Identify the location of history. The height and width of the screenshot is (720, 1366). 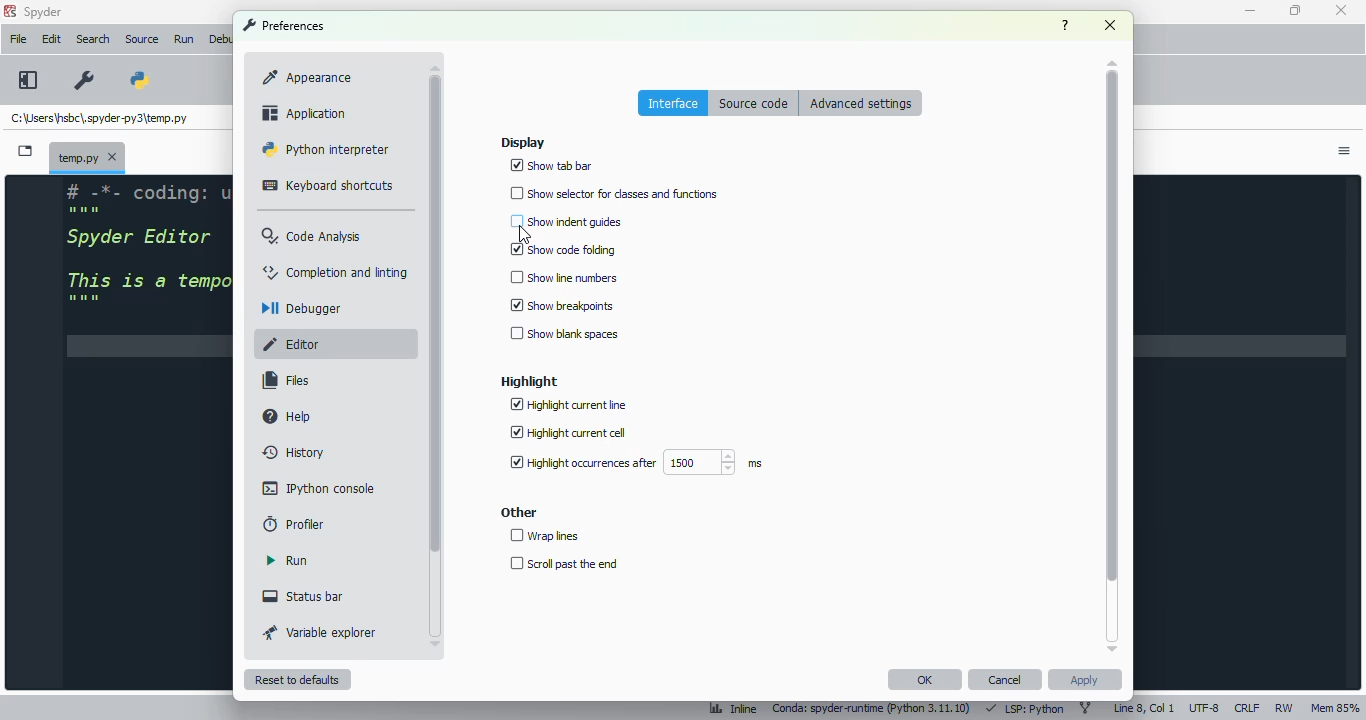
(295, 452).